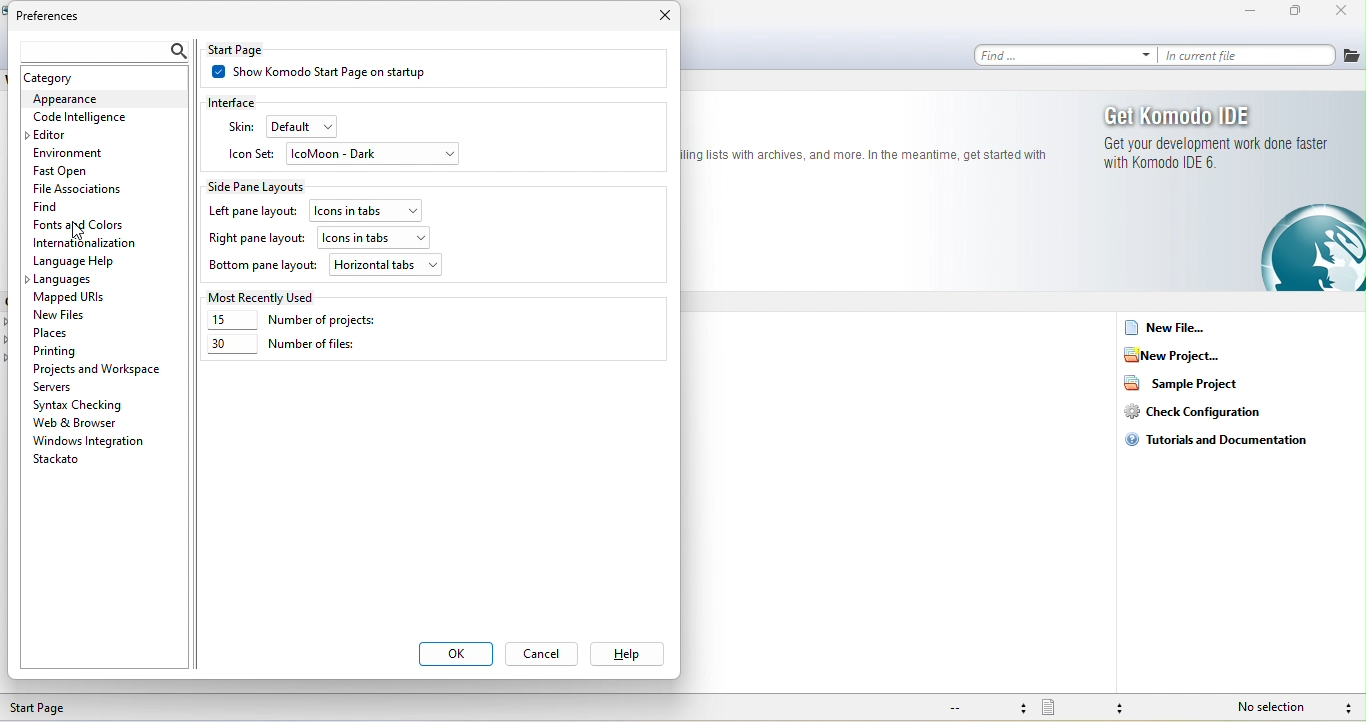  I want to click on start page, so click(66, 707).